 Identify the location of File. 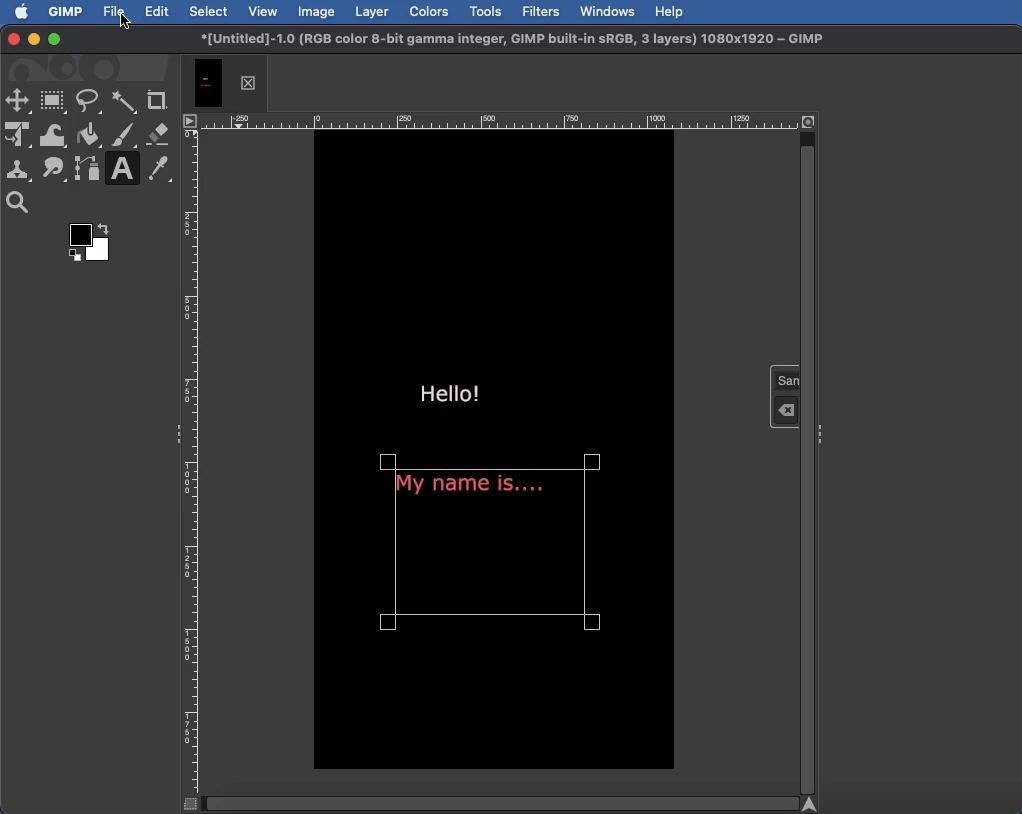
(113, 13).